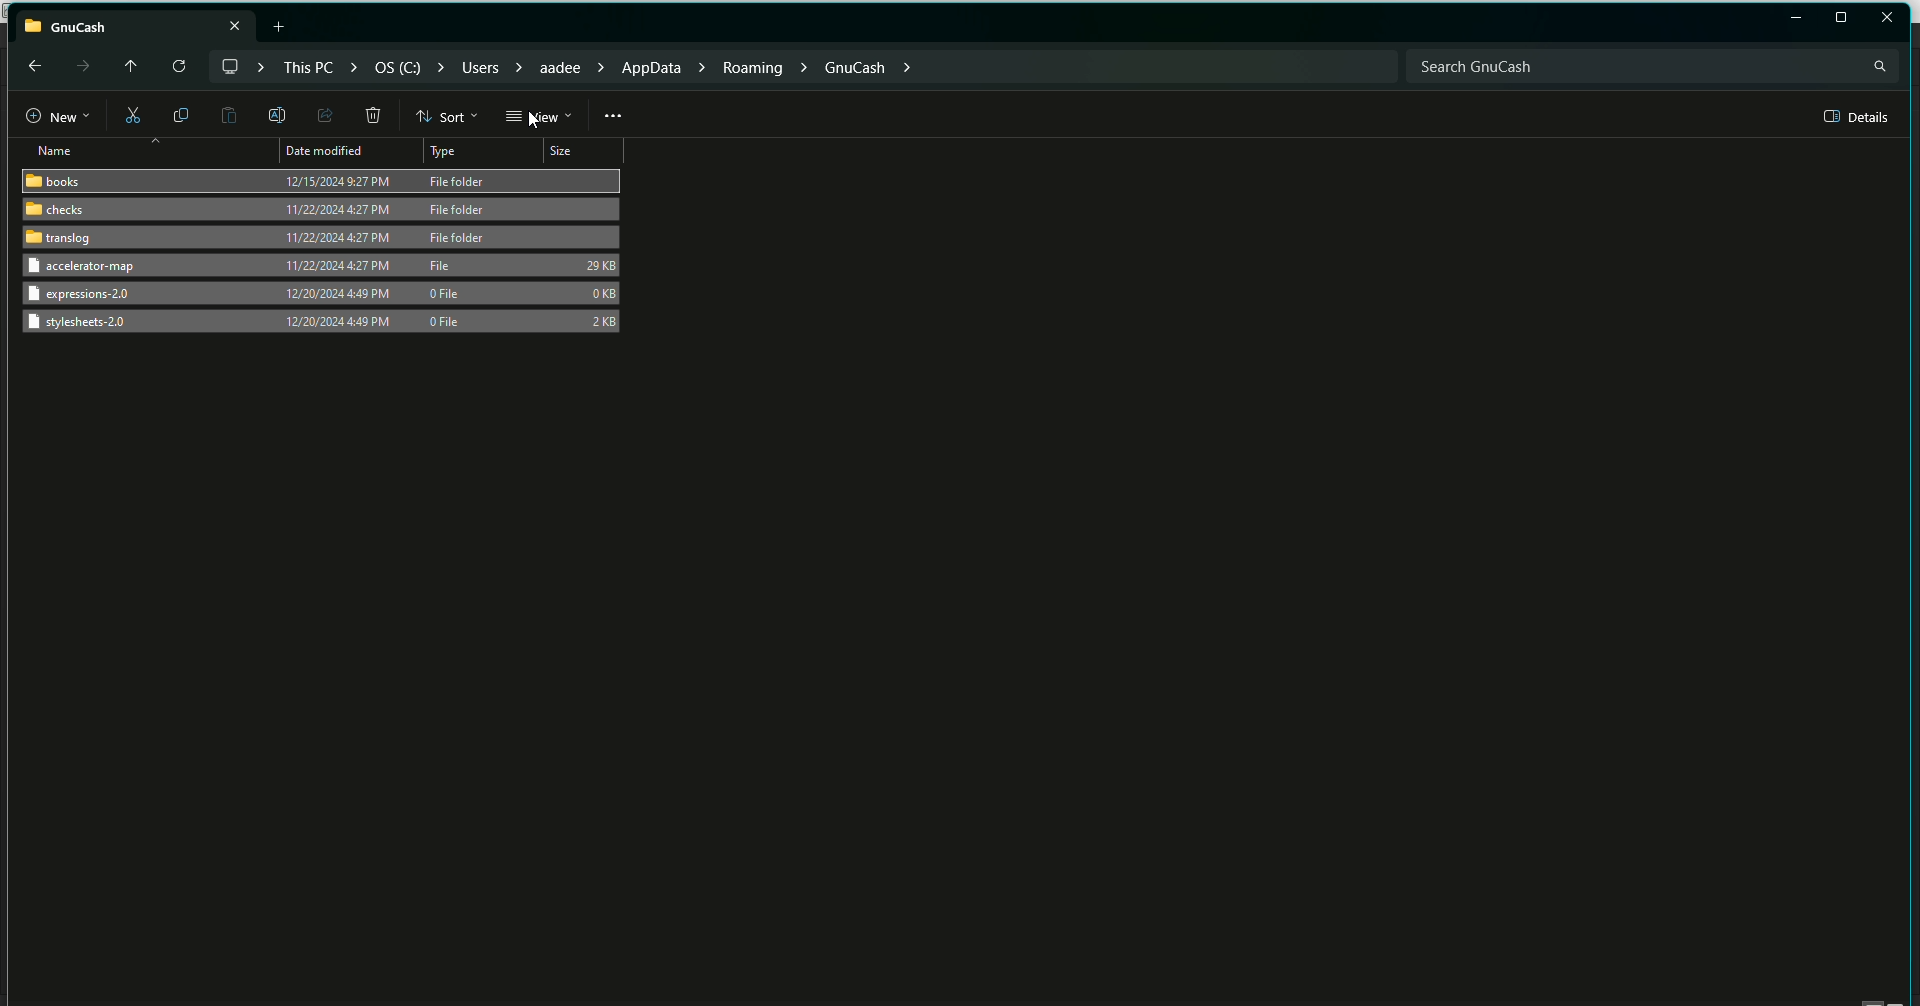 The height and width of the screenshot is (1006, 1920). I want to click on accelerator-map, so click(96, 268).